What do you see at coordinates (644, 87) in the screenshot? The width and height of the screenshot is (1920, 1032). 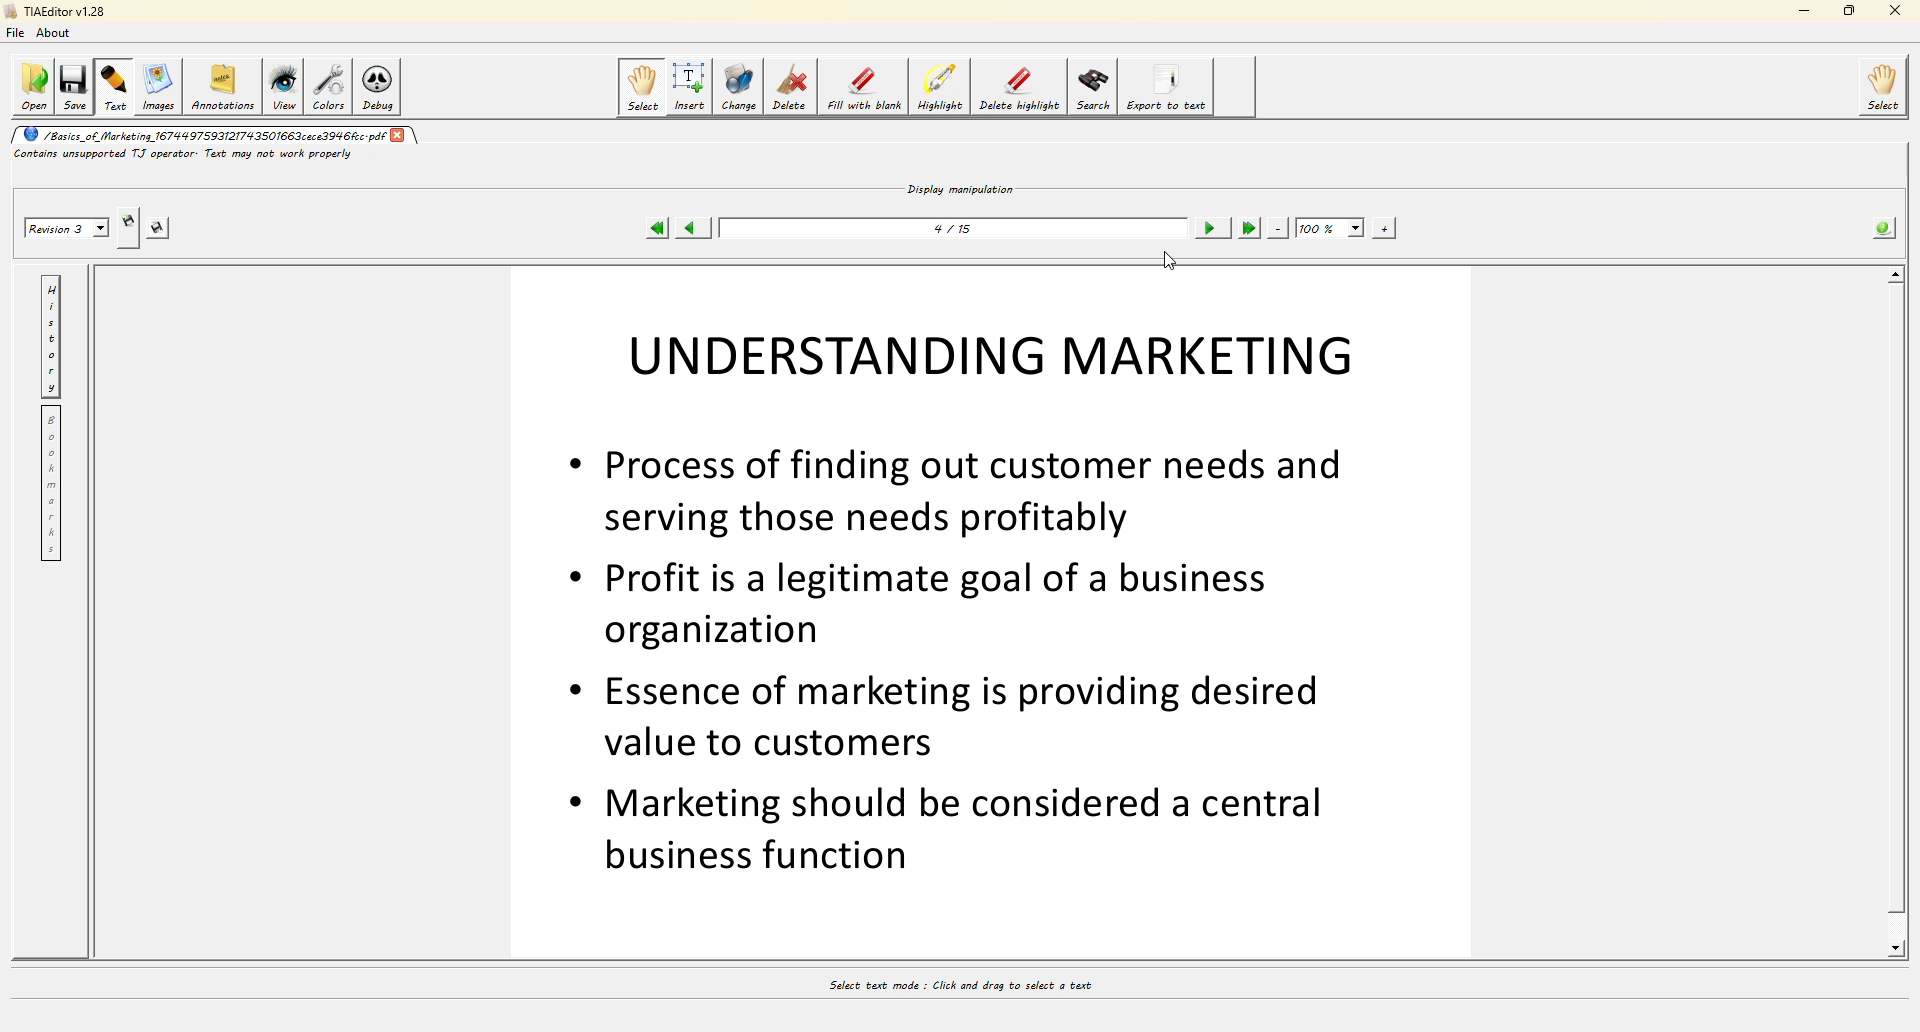 I see `select` at bounding box center [644, 87].